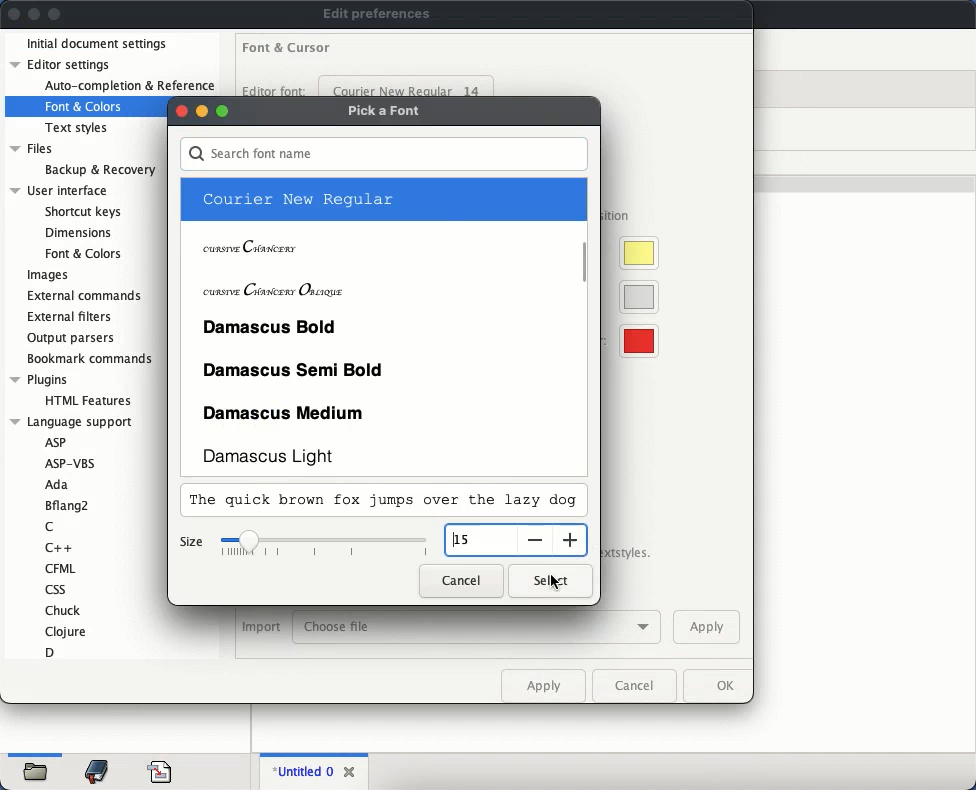 This screenshot has width=976, height=790. What do you see at coordinates (569, 537) in the screenshot?
I see `increase` at bounding box center [569, 537].